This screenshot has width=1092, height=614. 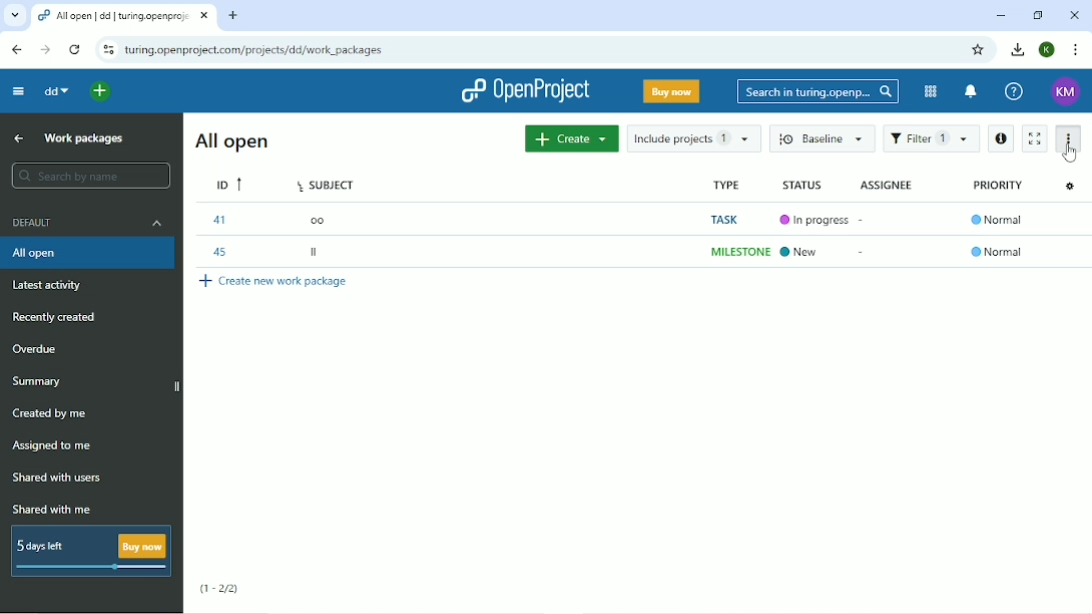 I want to click on Restore down, so click(x=1039, y=15).